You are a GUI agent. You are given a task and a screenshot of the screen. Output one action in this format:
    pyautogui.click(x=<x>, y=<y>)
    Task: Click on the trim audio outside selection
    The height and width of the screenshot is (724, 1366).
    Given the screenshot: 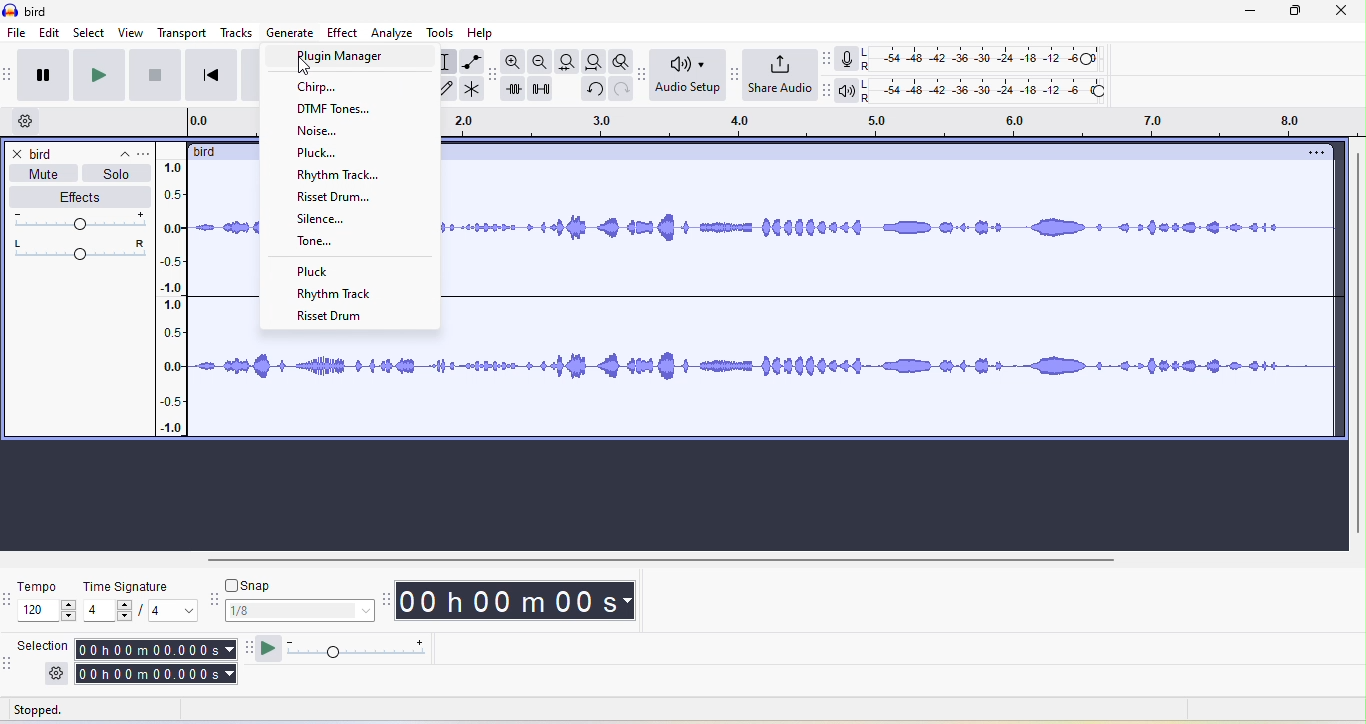 What is the action you would take?
    pyautogui.click(x=518, y=93)
    